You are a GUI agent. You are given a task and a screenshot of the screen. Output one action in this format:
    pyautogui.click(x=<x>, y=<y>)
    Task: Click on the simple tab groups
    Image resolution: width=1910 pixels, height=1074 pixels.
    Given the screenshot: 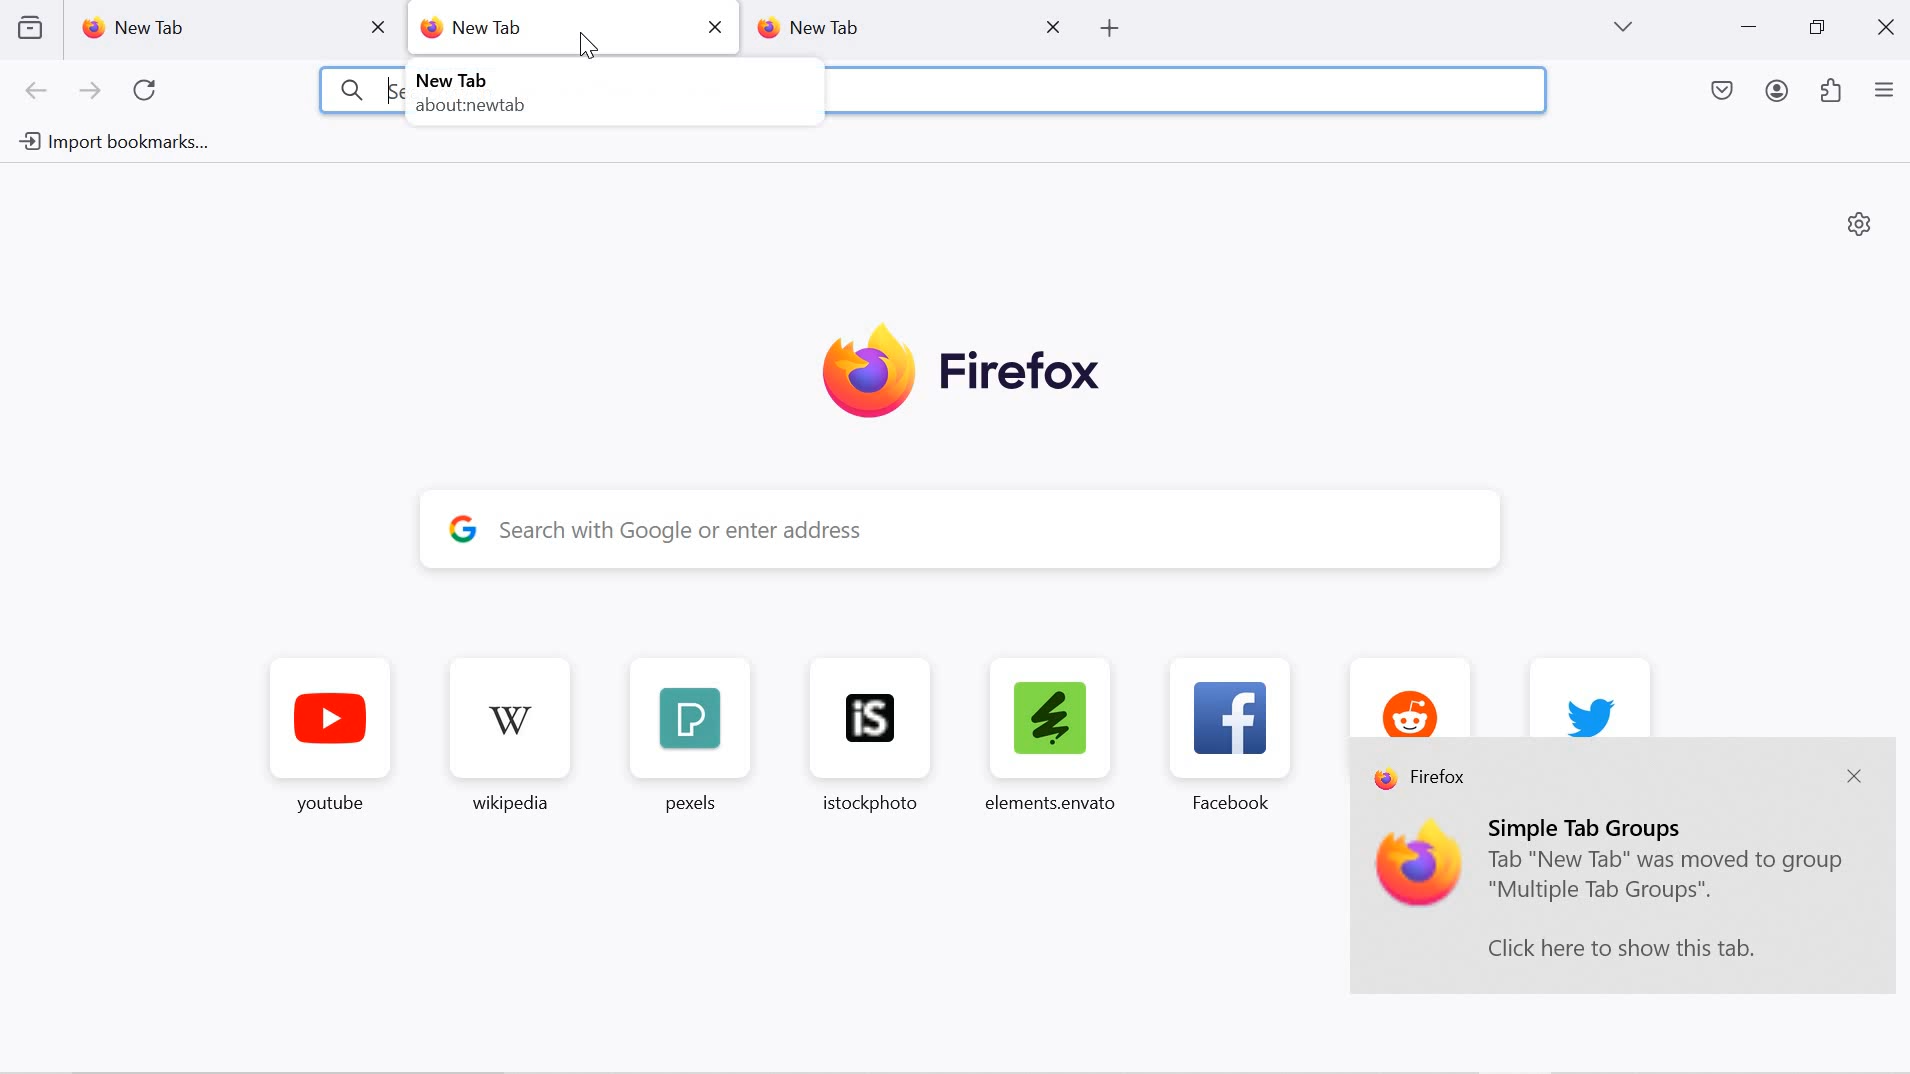 What is the action you would take?
    pyautogui.click(x=1590, y=827)
    